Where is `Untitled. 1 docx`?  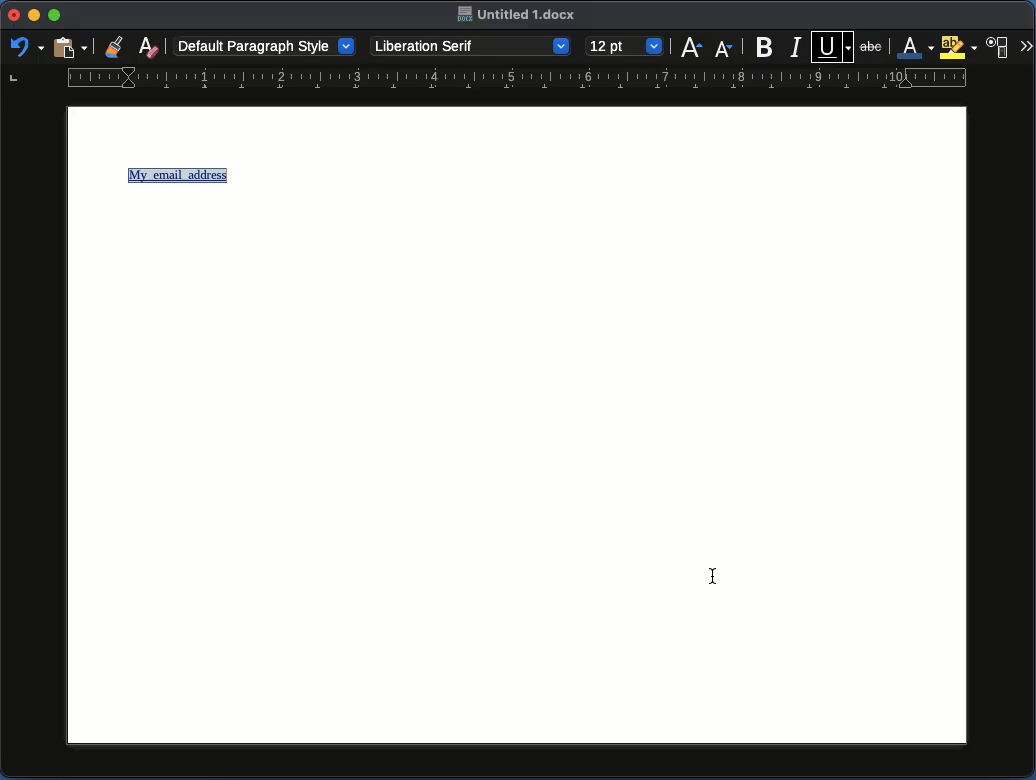 Untitled. 1 docx is located at coordinates (518, 15).